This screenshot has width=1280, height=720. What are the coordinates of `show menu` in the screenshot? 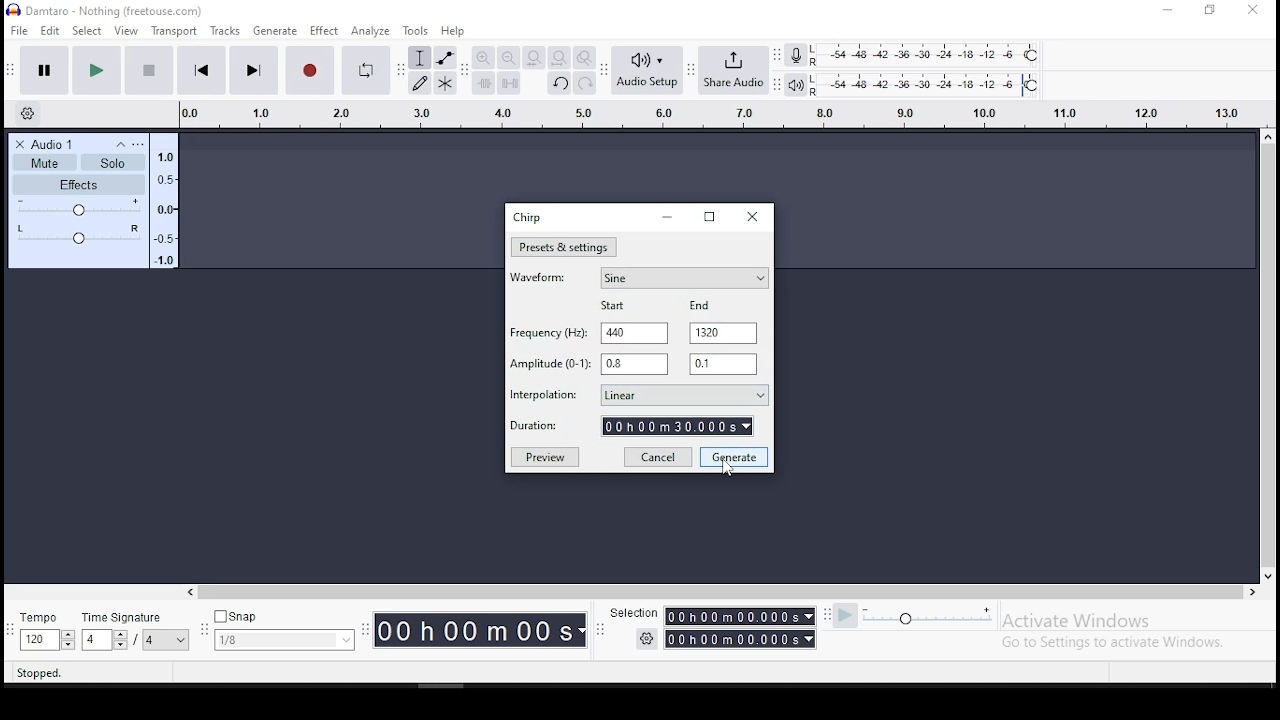 It's located at (600, 635).